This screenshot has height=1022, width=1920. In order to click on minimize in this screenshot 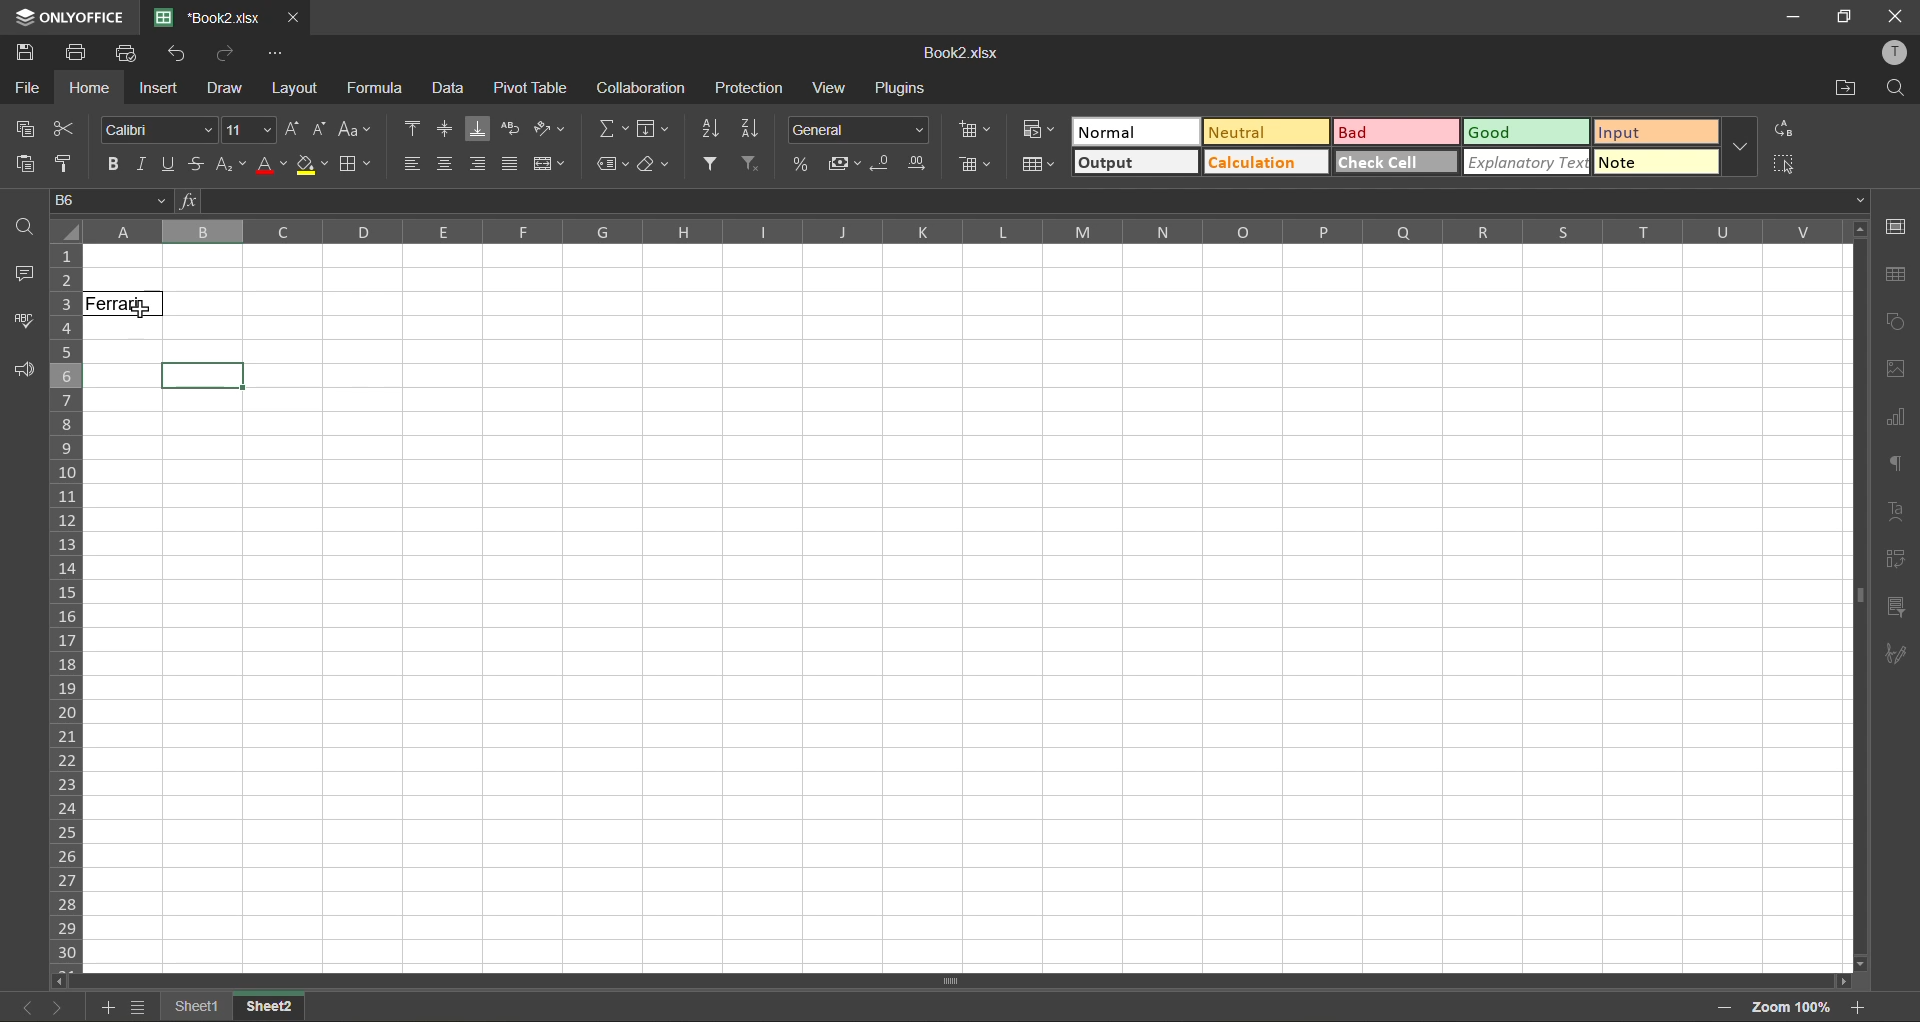, I will do `click(1802, 18)`.